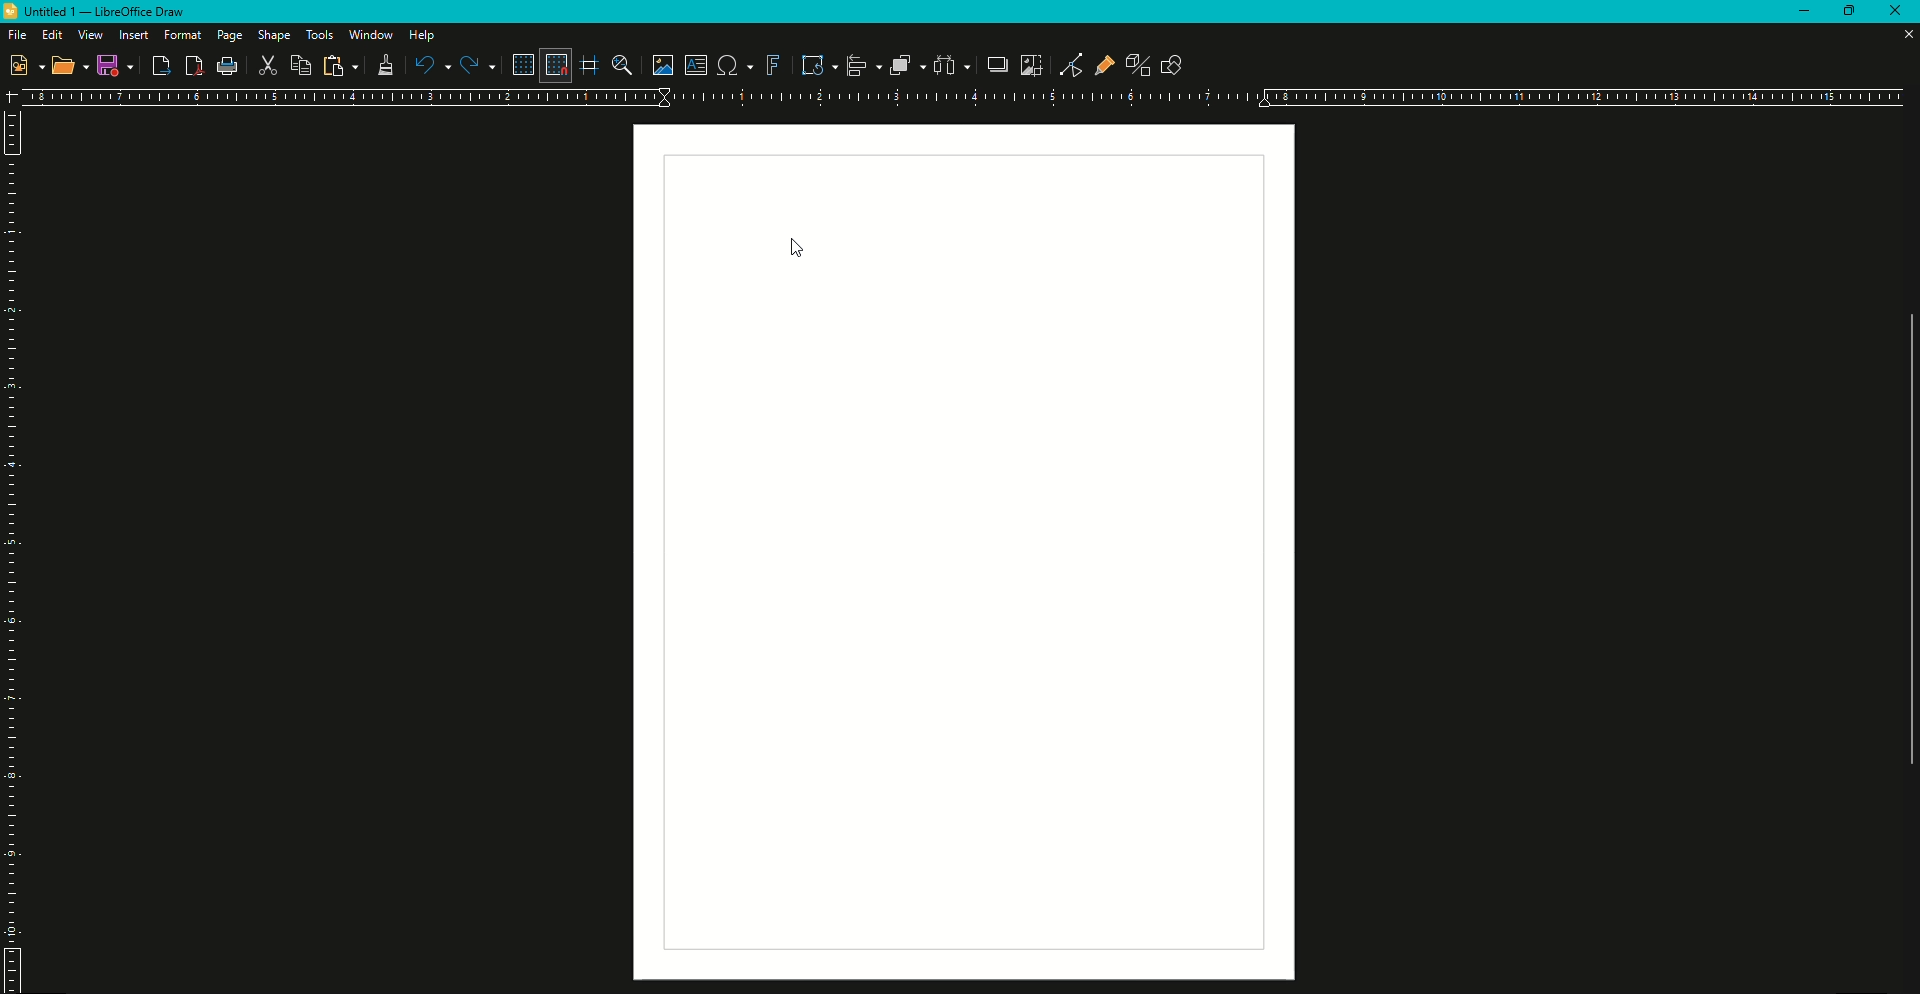 This screenshot has width=1920, height=994. What do you see at coordinates (1107, 67) in the screenshot?
I see `Gluepoint and Function` at bounding box center [1107, 67].